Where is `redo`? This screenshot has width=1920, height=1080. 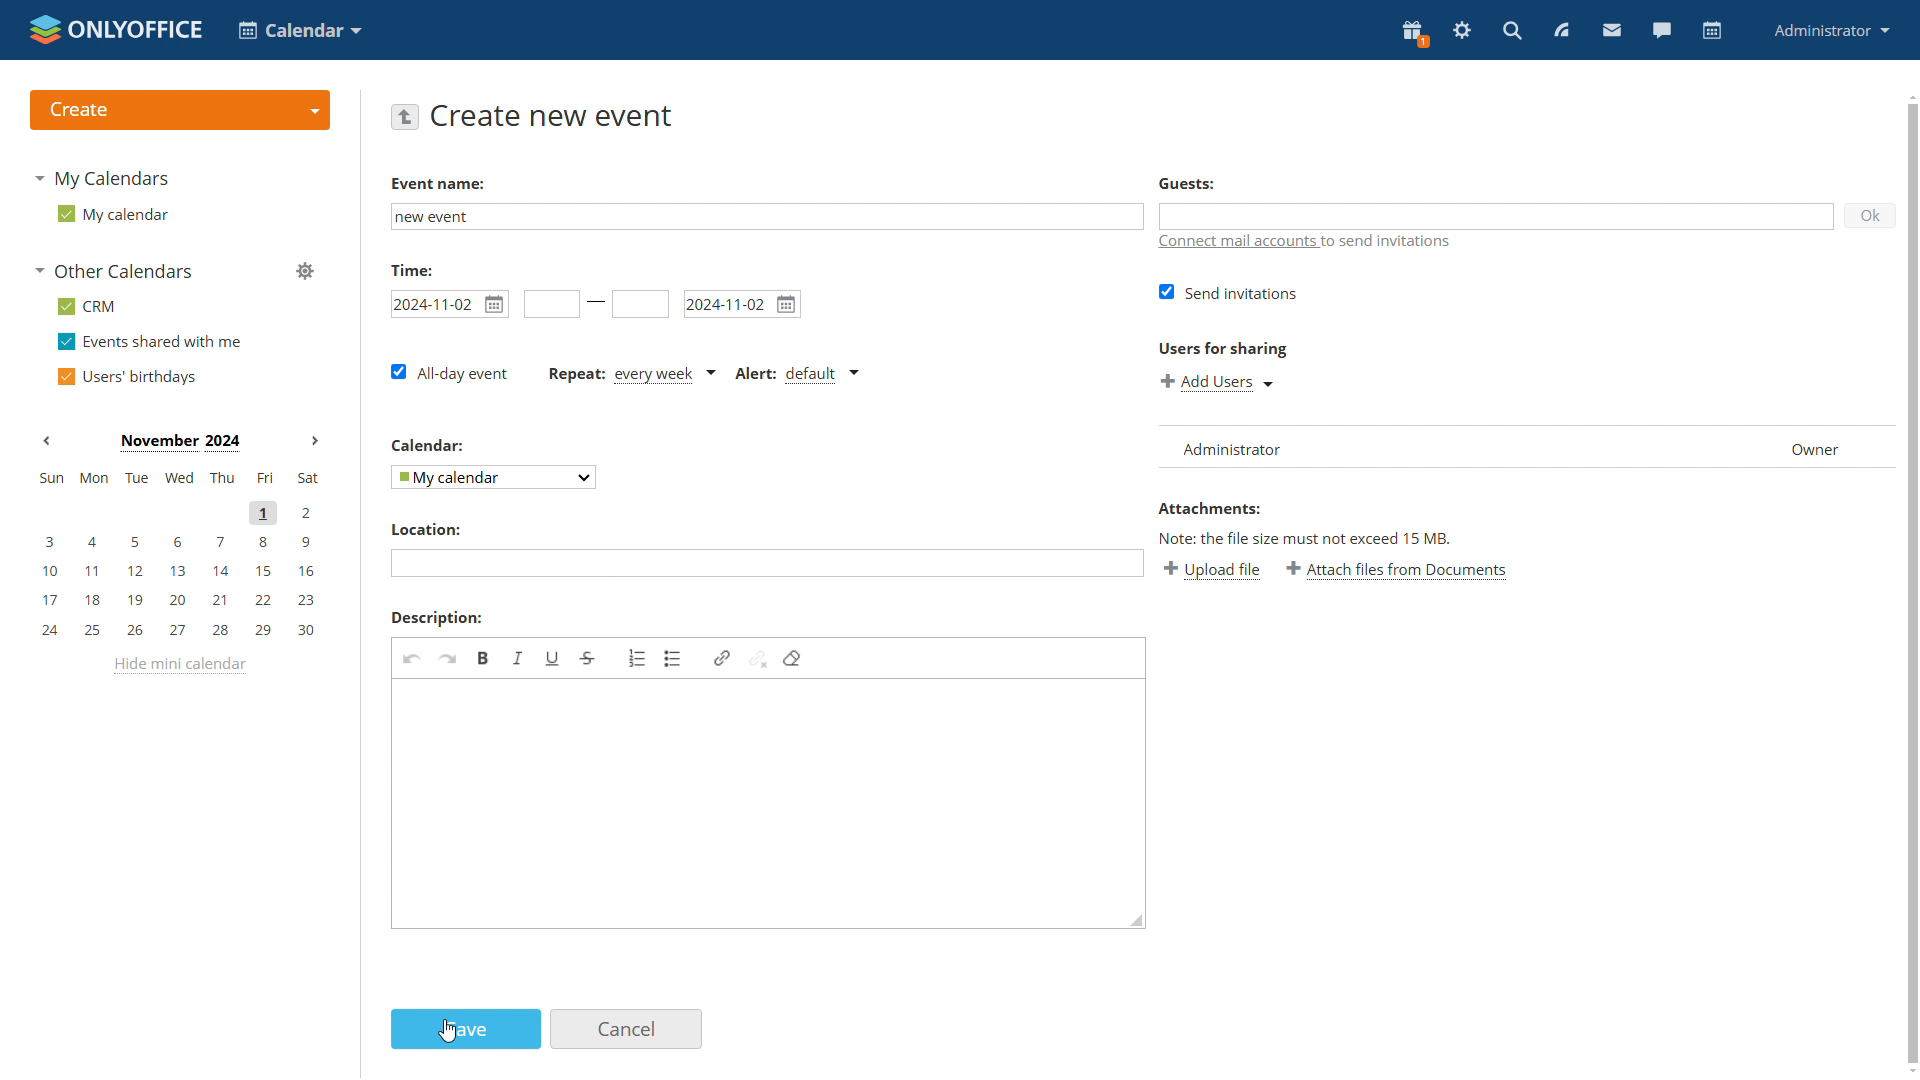 redo is located at coordinates (448, 658).